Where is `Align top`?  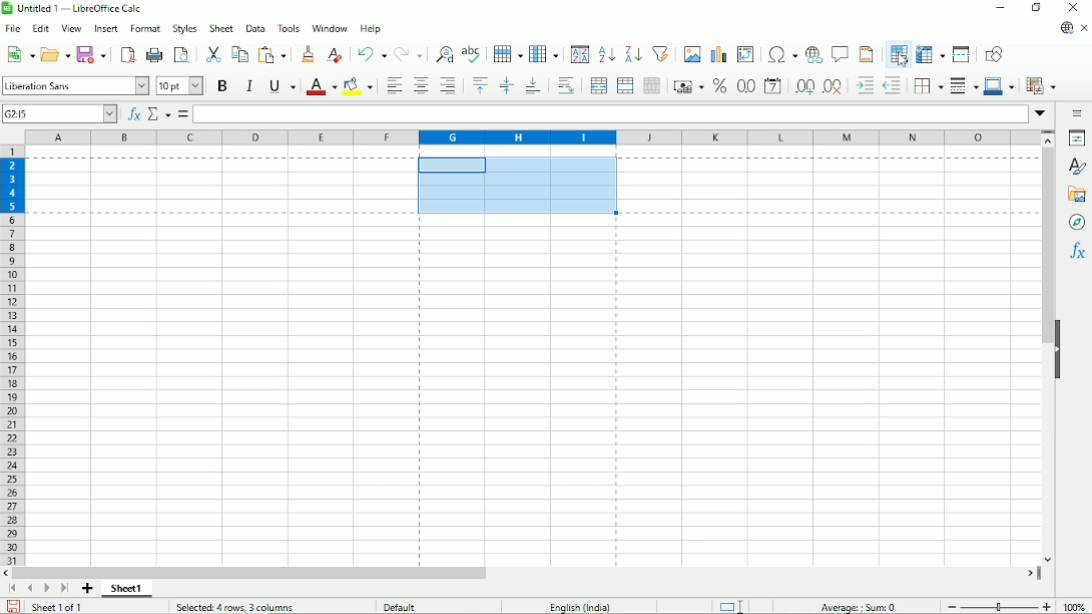 Align top is located at coordinates (480, 86).